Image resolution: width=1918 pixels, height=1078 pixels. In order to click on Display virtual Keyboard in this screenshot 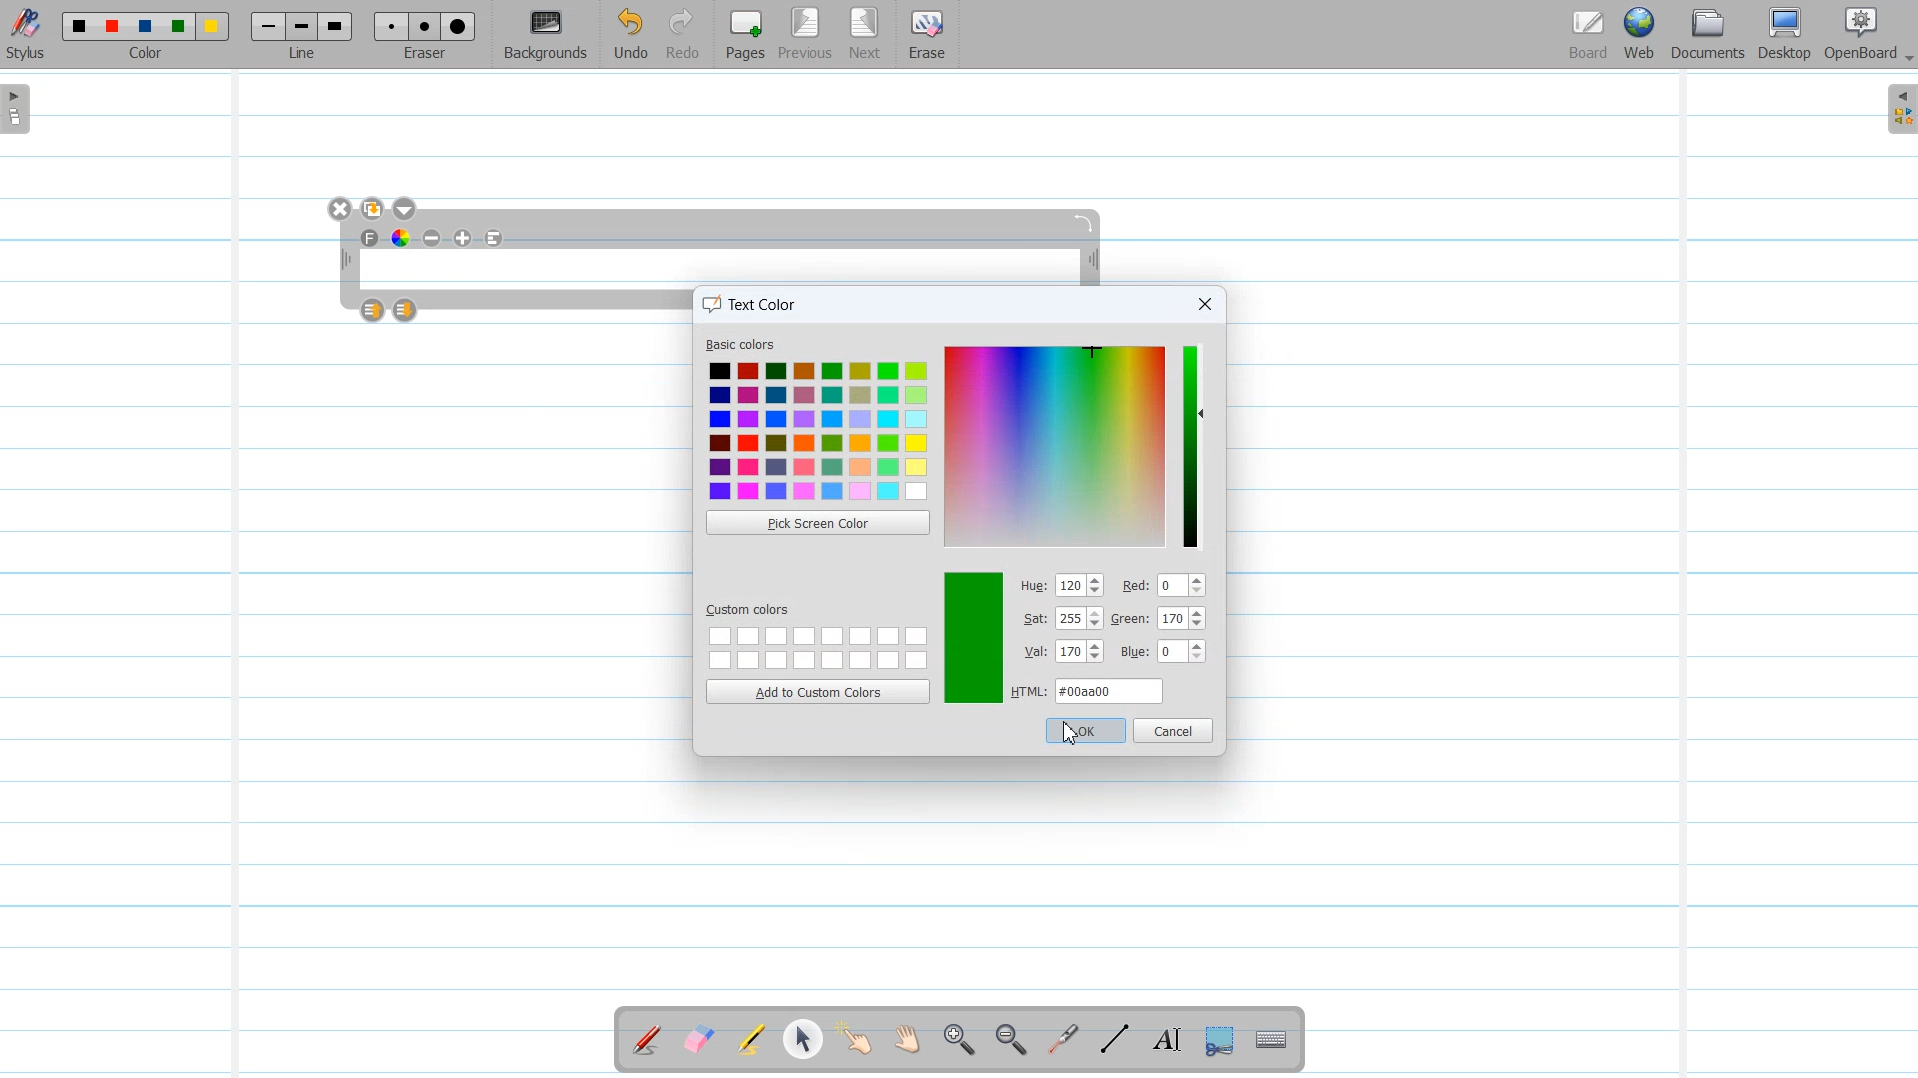, I will do `click(1272, 1041)`.